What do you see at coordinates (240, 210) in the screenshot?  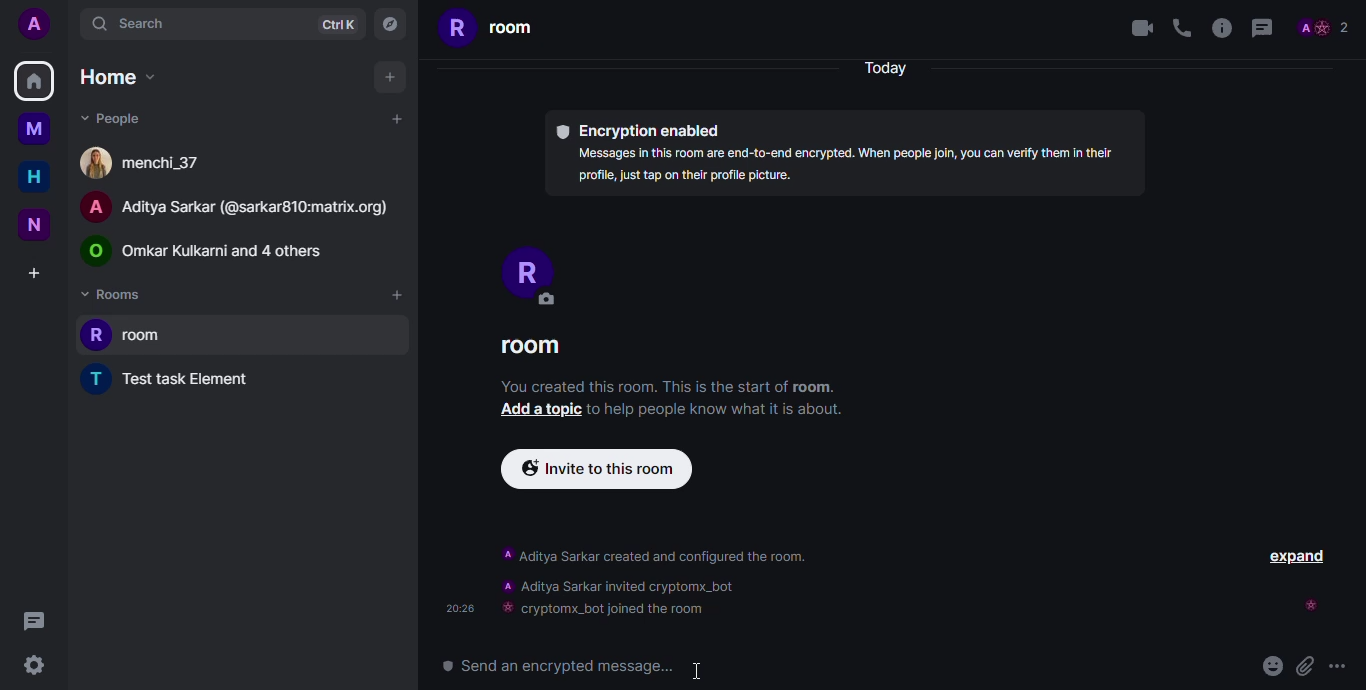 I see `A Aditya Sarkar (@sarkar810:matrix.org)` at bounding box center [240, 210].